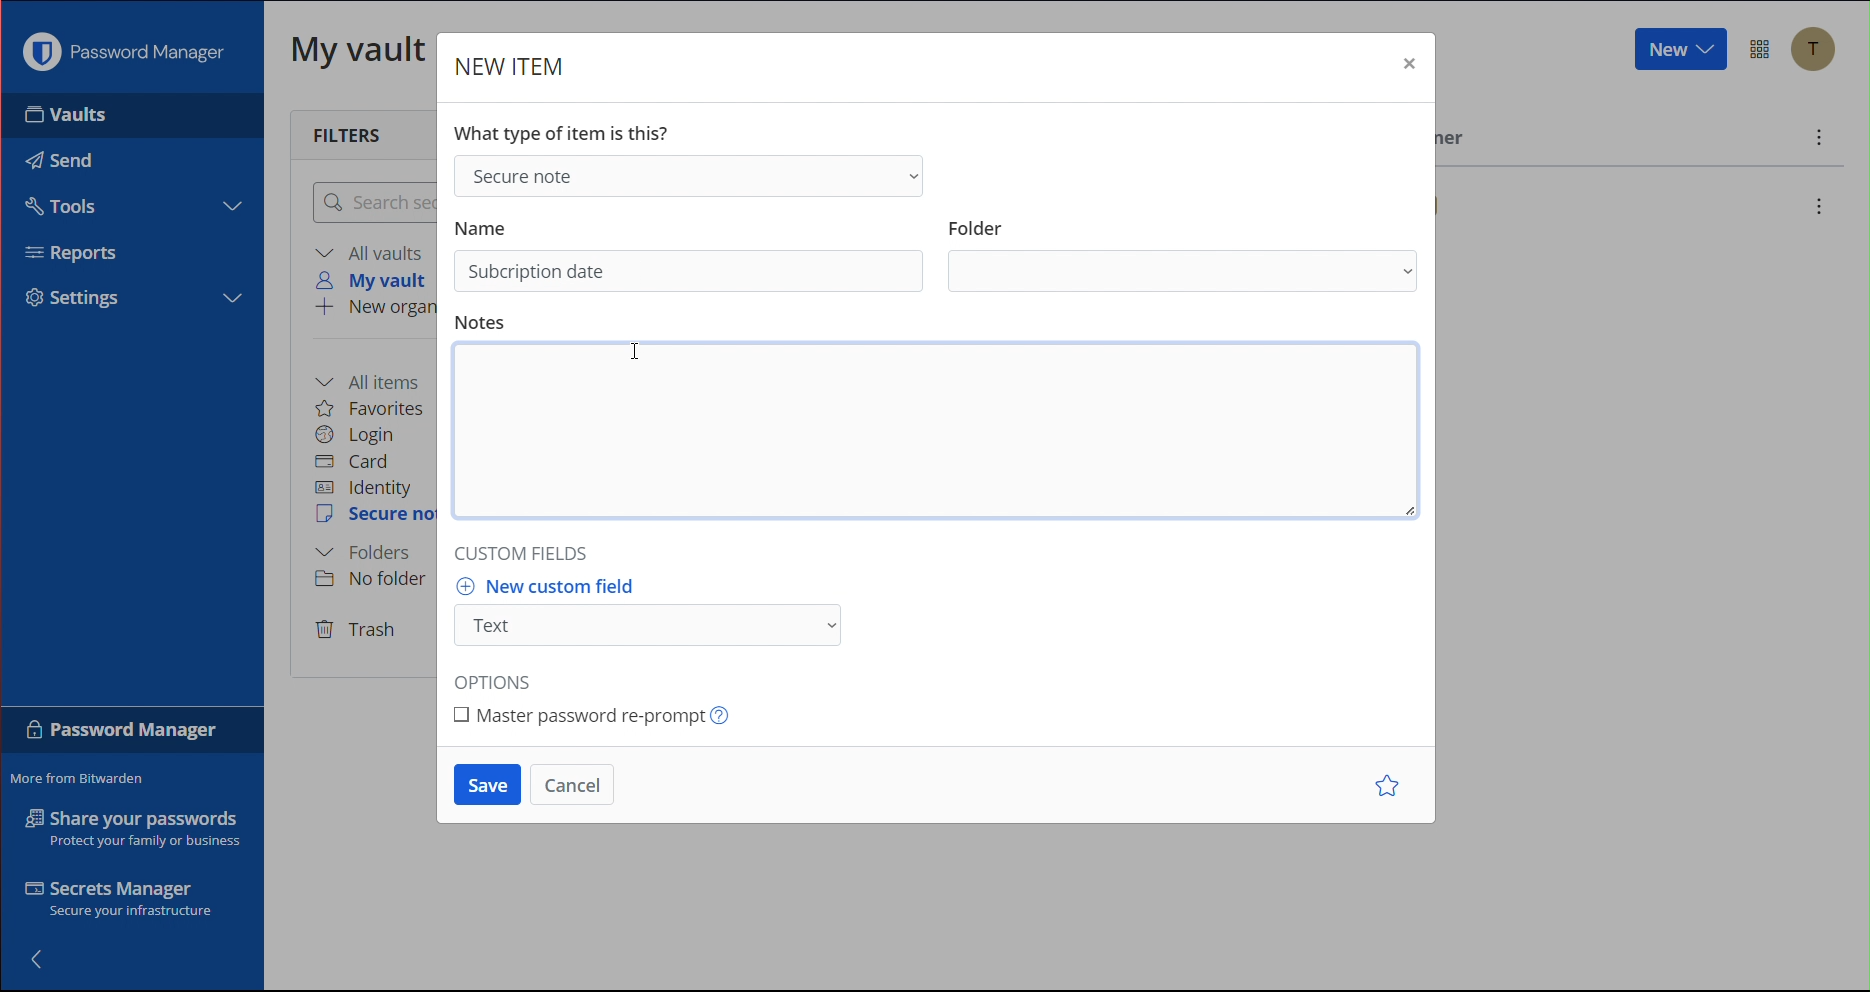  Describe the element at coordinates (352, 462) in the screenshot. I see `Card` at that location.